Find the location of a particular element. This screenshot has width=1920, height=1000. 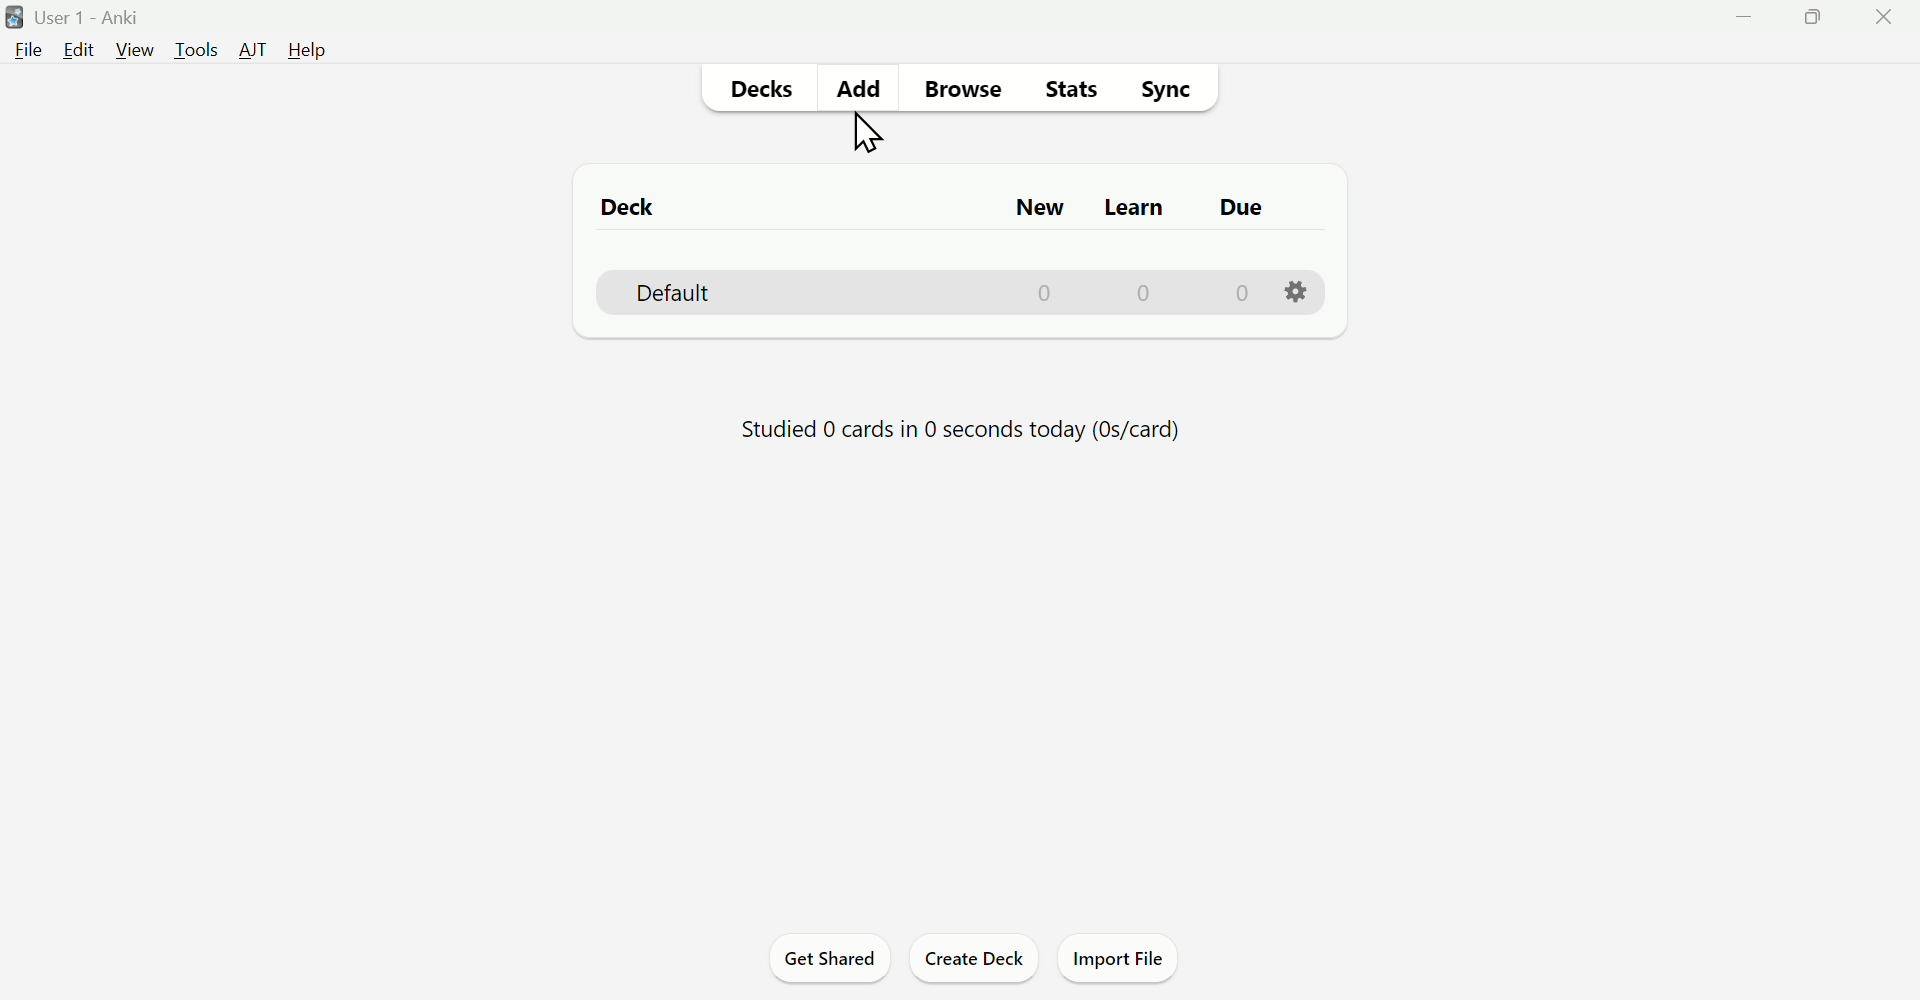

Create Deck is located at coordinates (975, 958).